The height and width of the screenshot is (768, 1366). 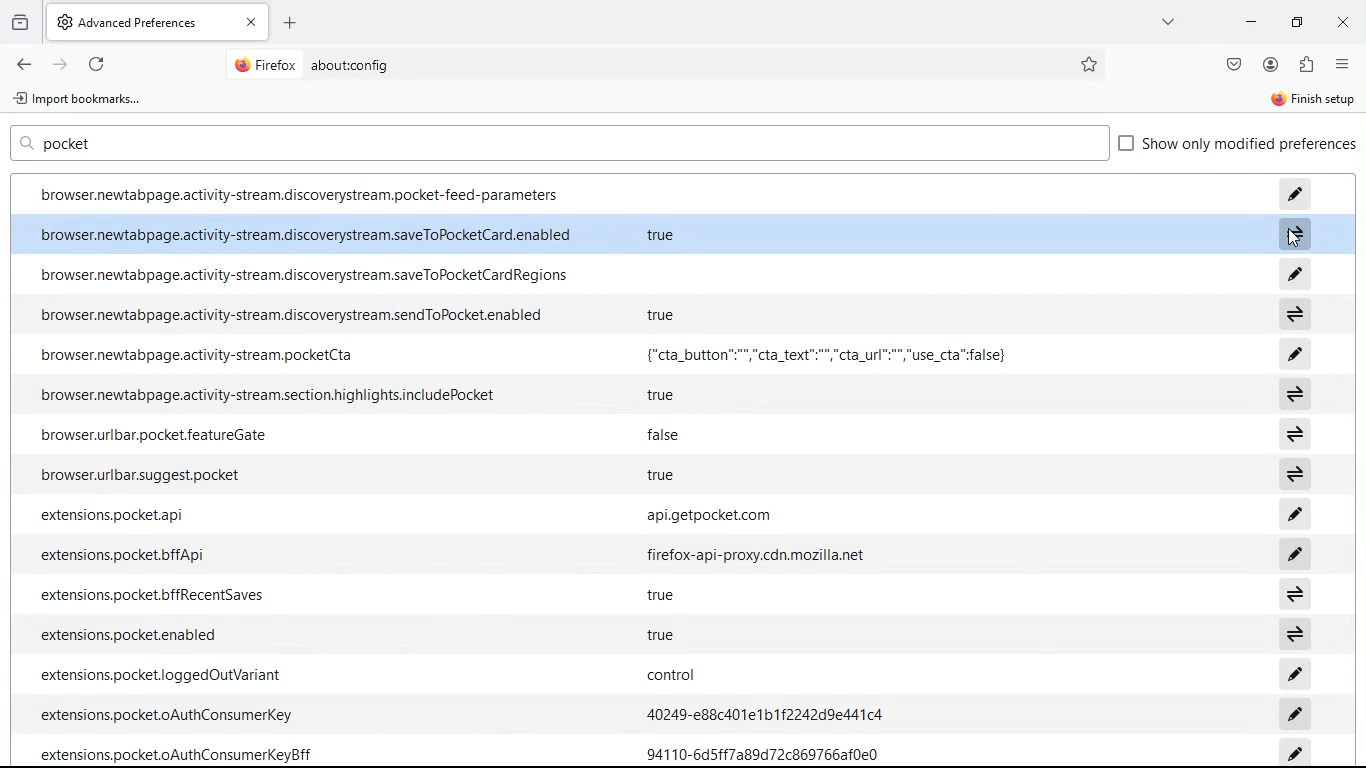 What do you see at coordinates (1294, 353) in the screenshot?
I see `edit` at bounding box center [1294, 353].